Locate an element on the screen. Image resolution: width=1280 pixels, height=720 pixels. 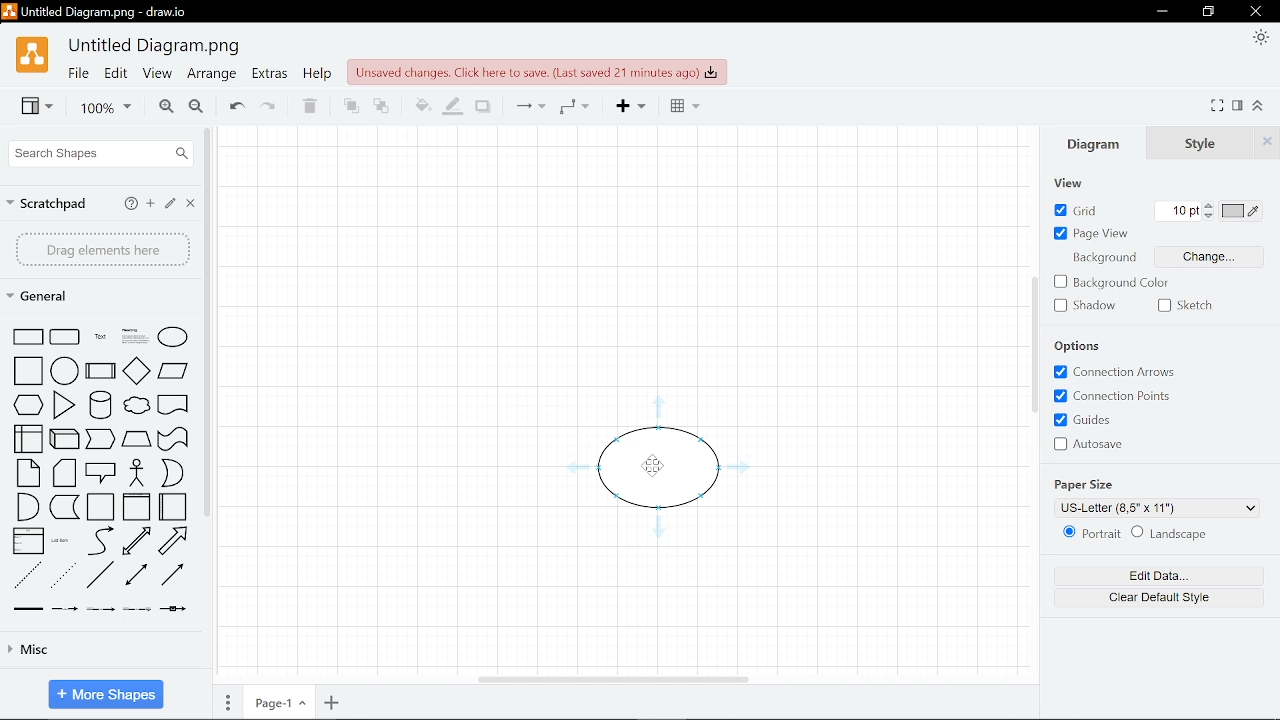
Redo is located at coordinates (268, 104).